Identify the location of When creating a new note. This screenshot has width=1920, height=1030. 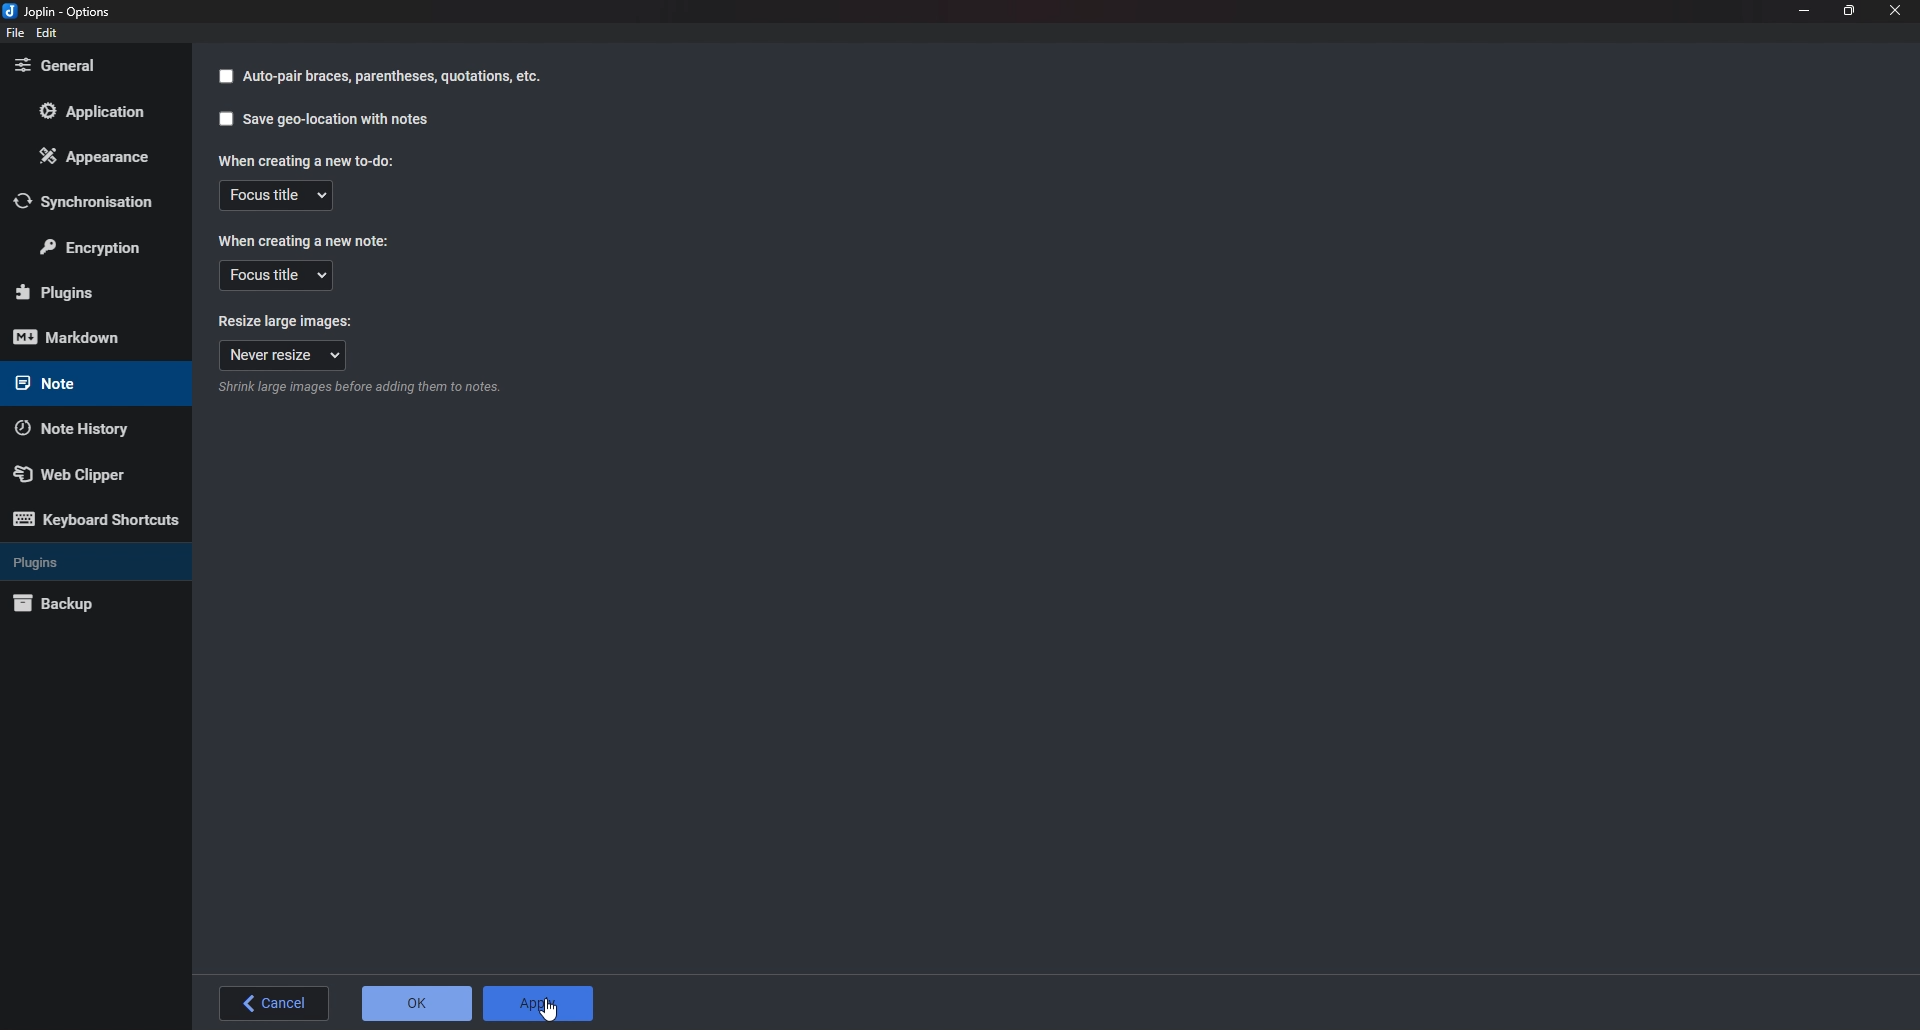
(306, 240).